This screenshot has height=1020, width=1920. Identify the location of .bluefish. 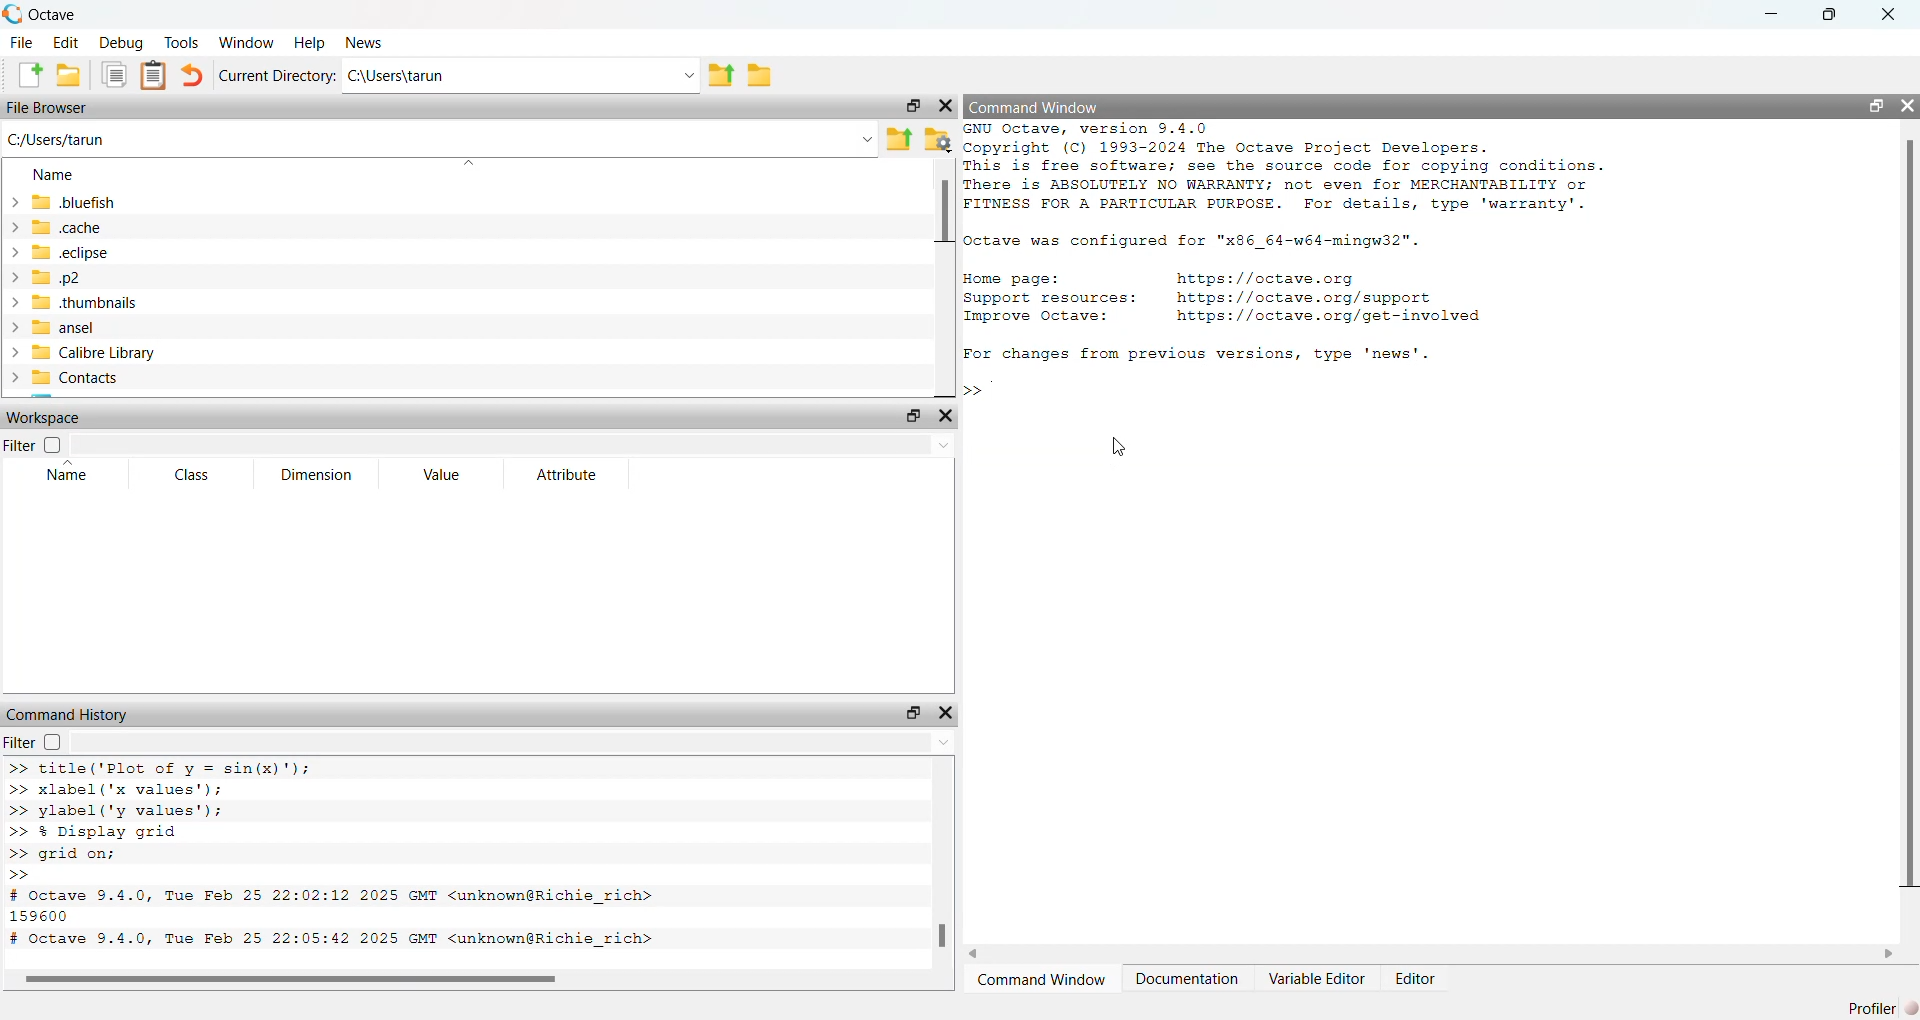
(70, 202).